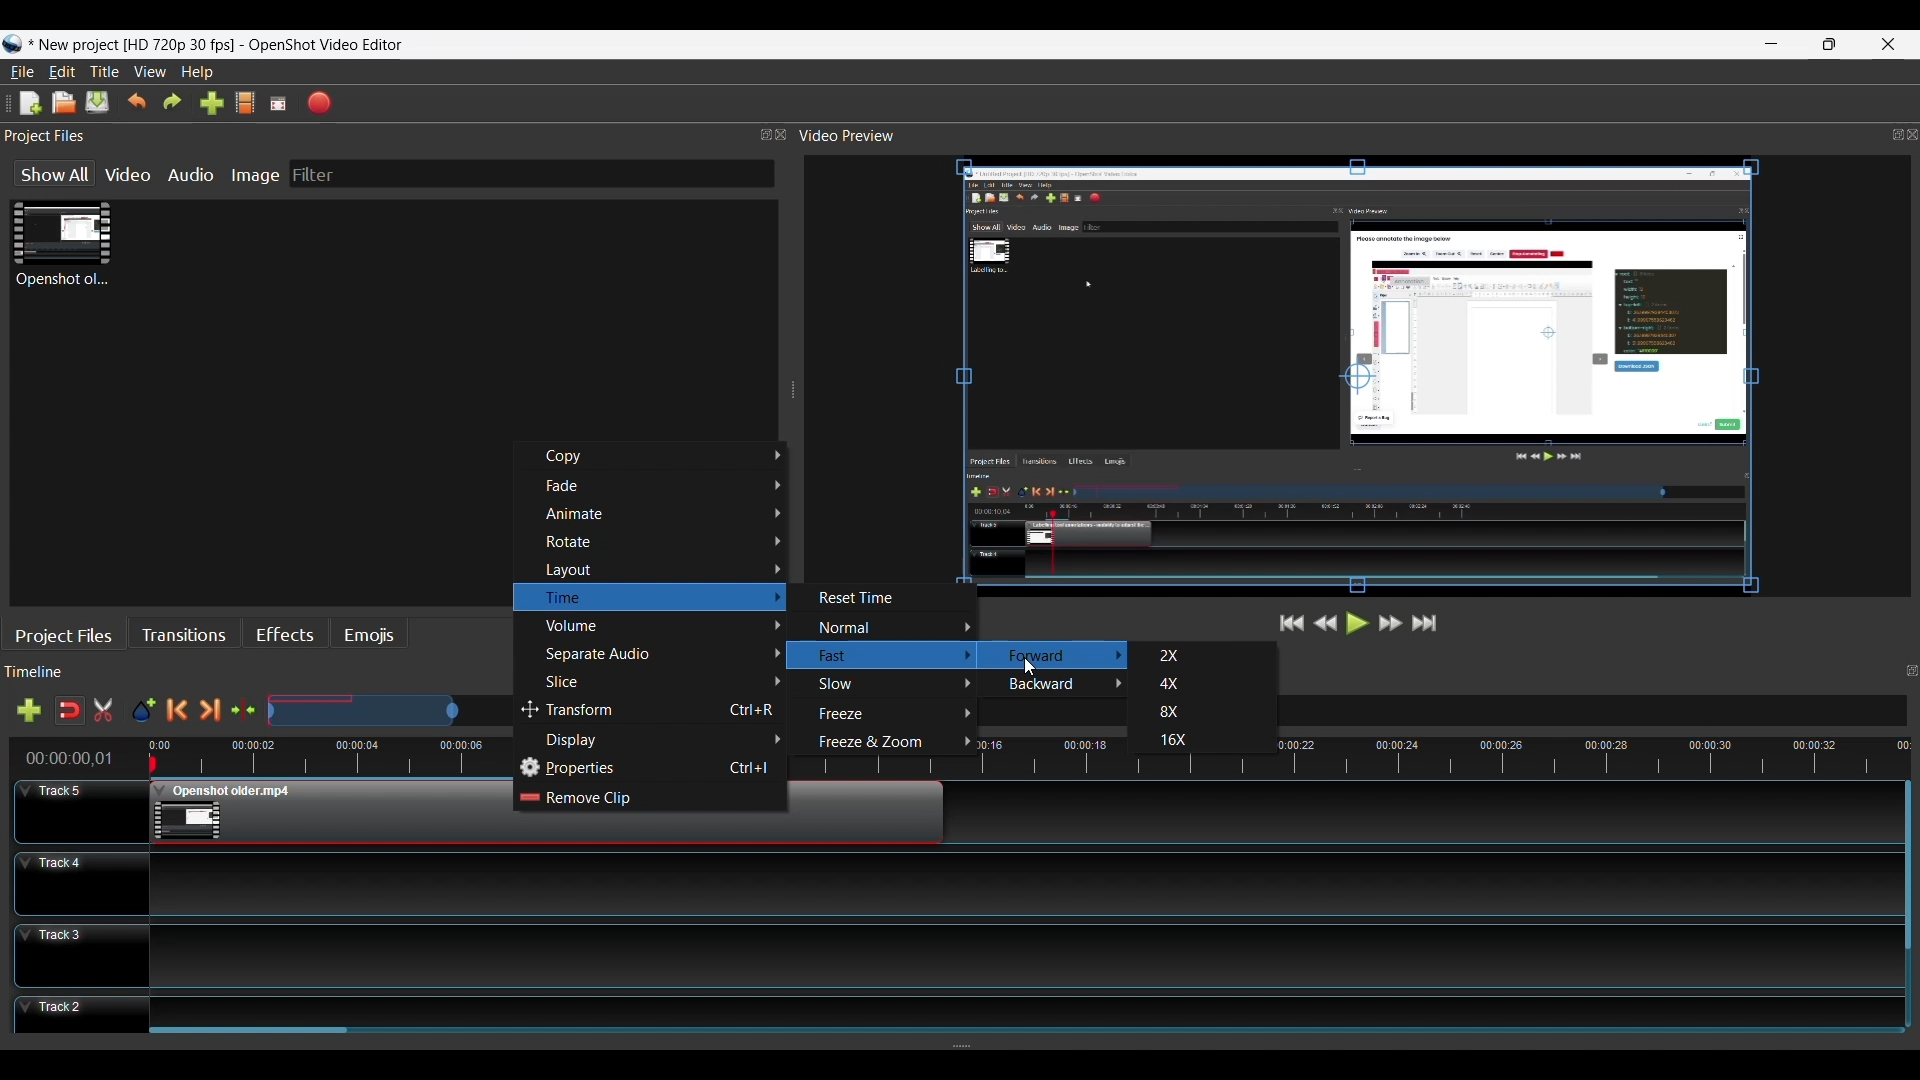  I want to click on Horizontal Scroll bar, so click(253, 1035).